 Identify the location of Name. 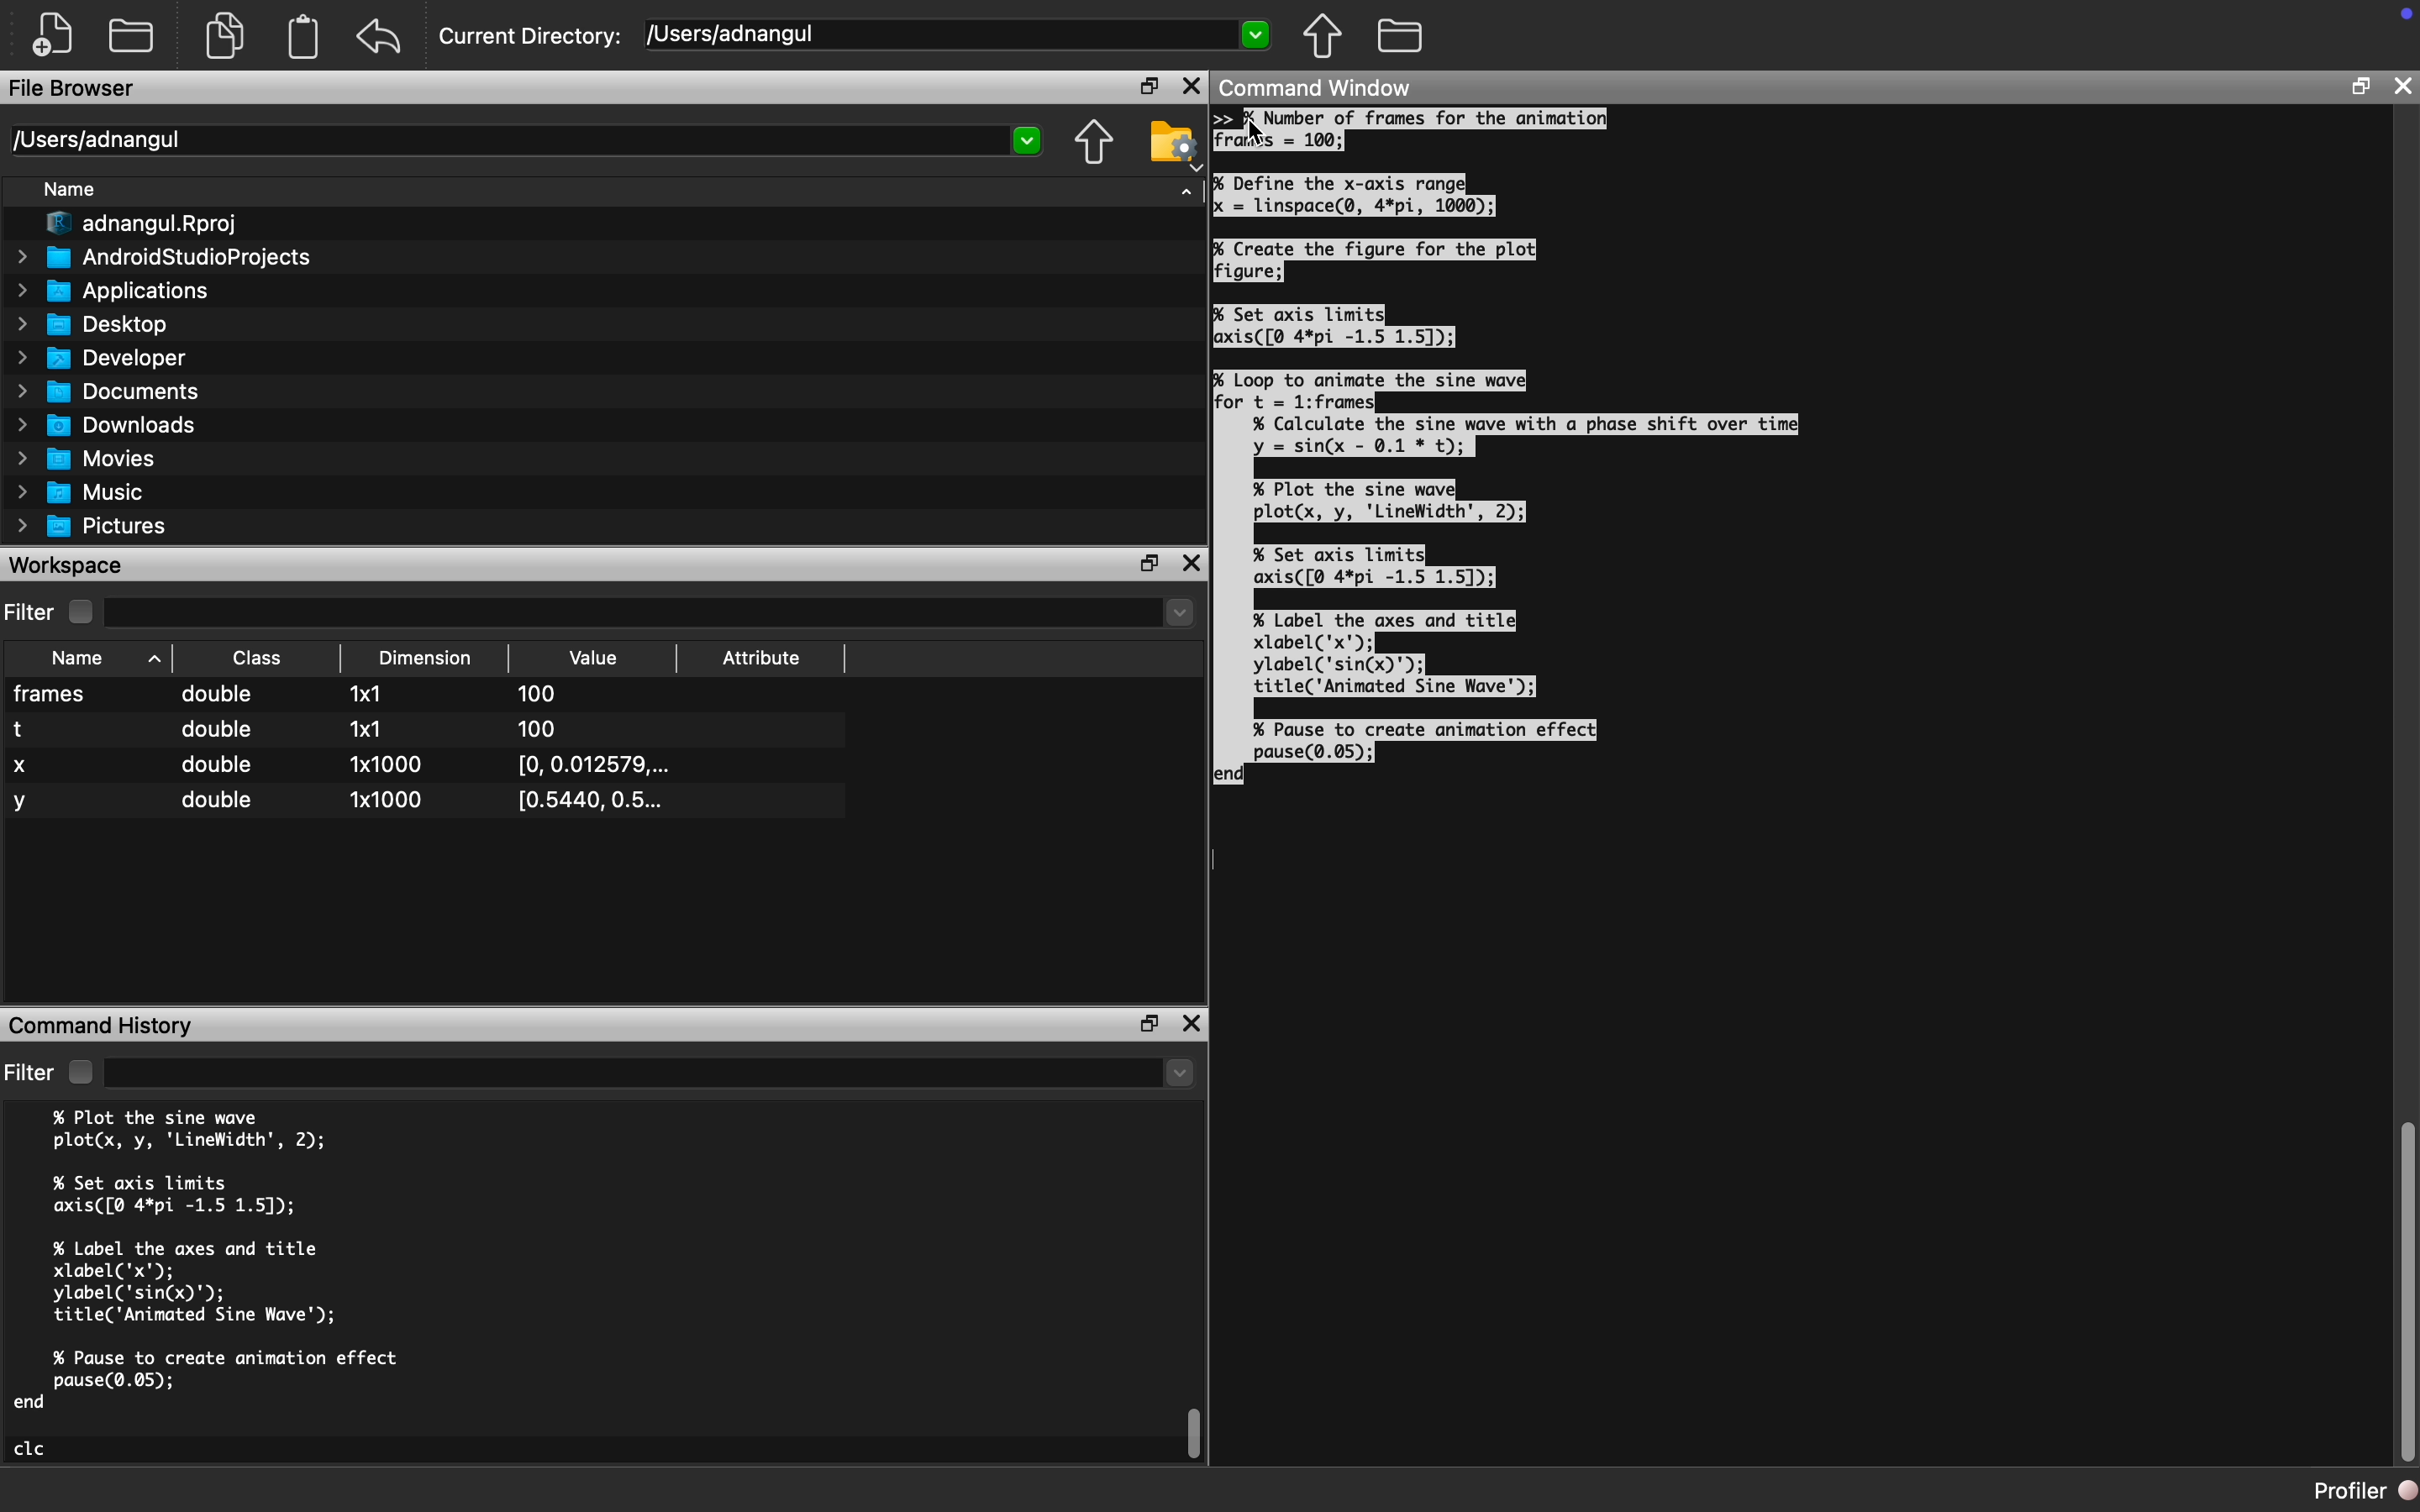
(78, 658).